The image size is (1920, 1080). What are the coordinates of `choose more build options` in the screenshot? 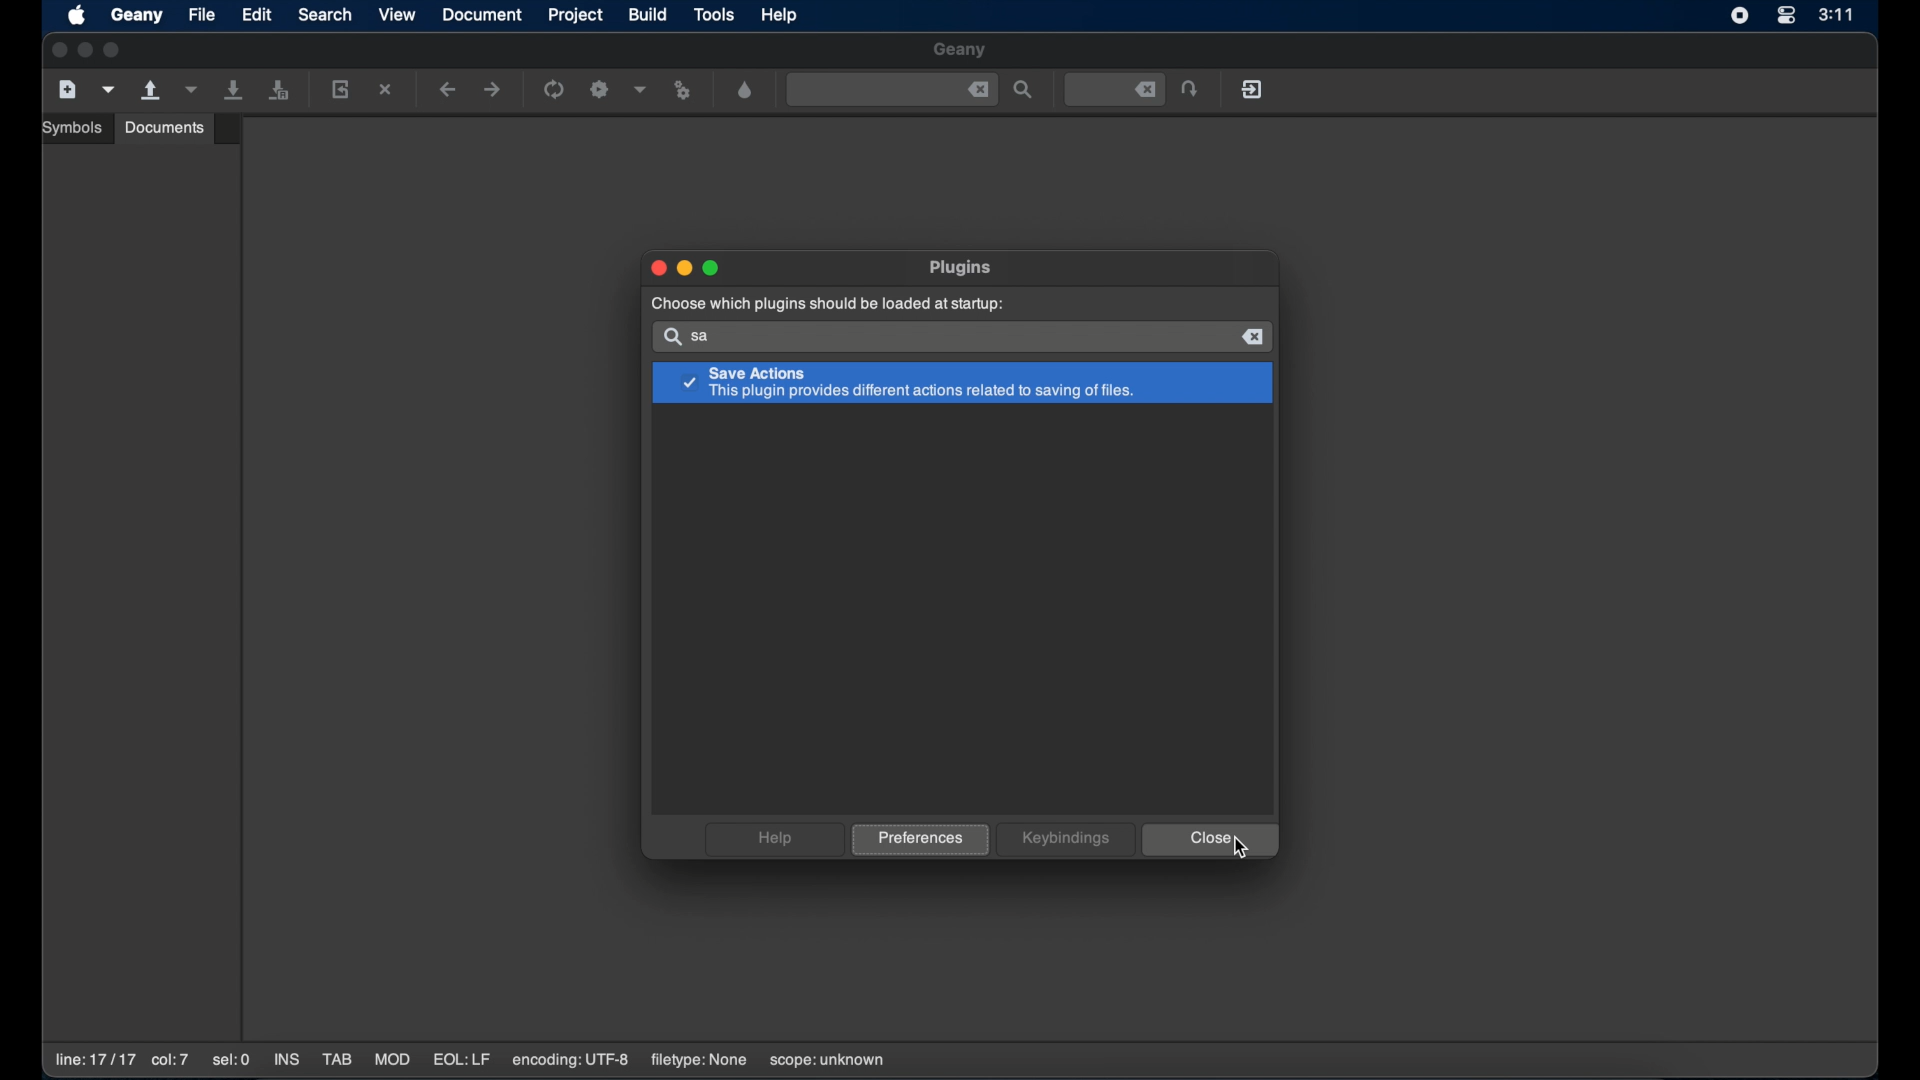 It's located at (641, 89).